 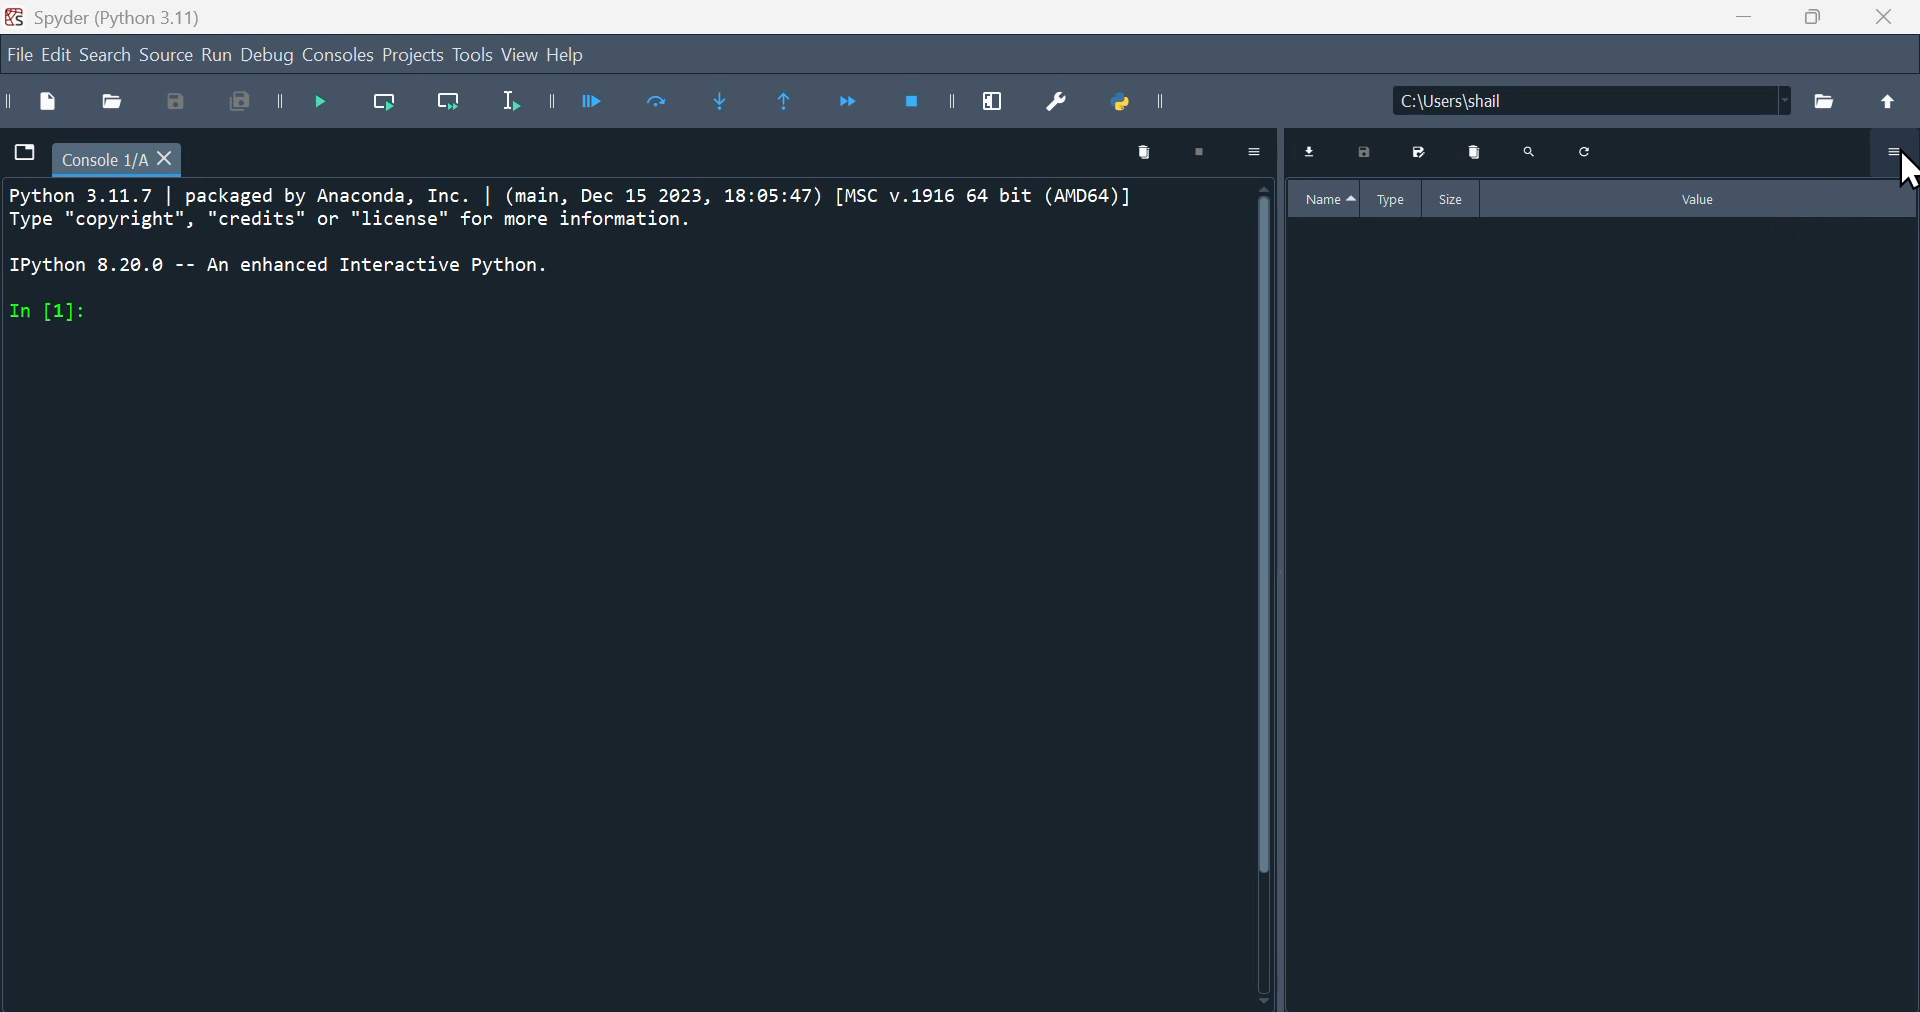 I want to click on Tools, so click(x=469, y=56).